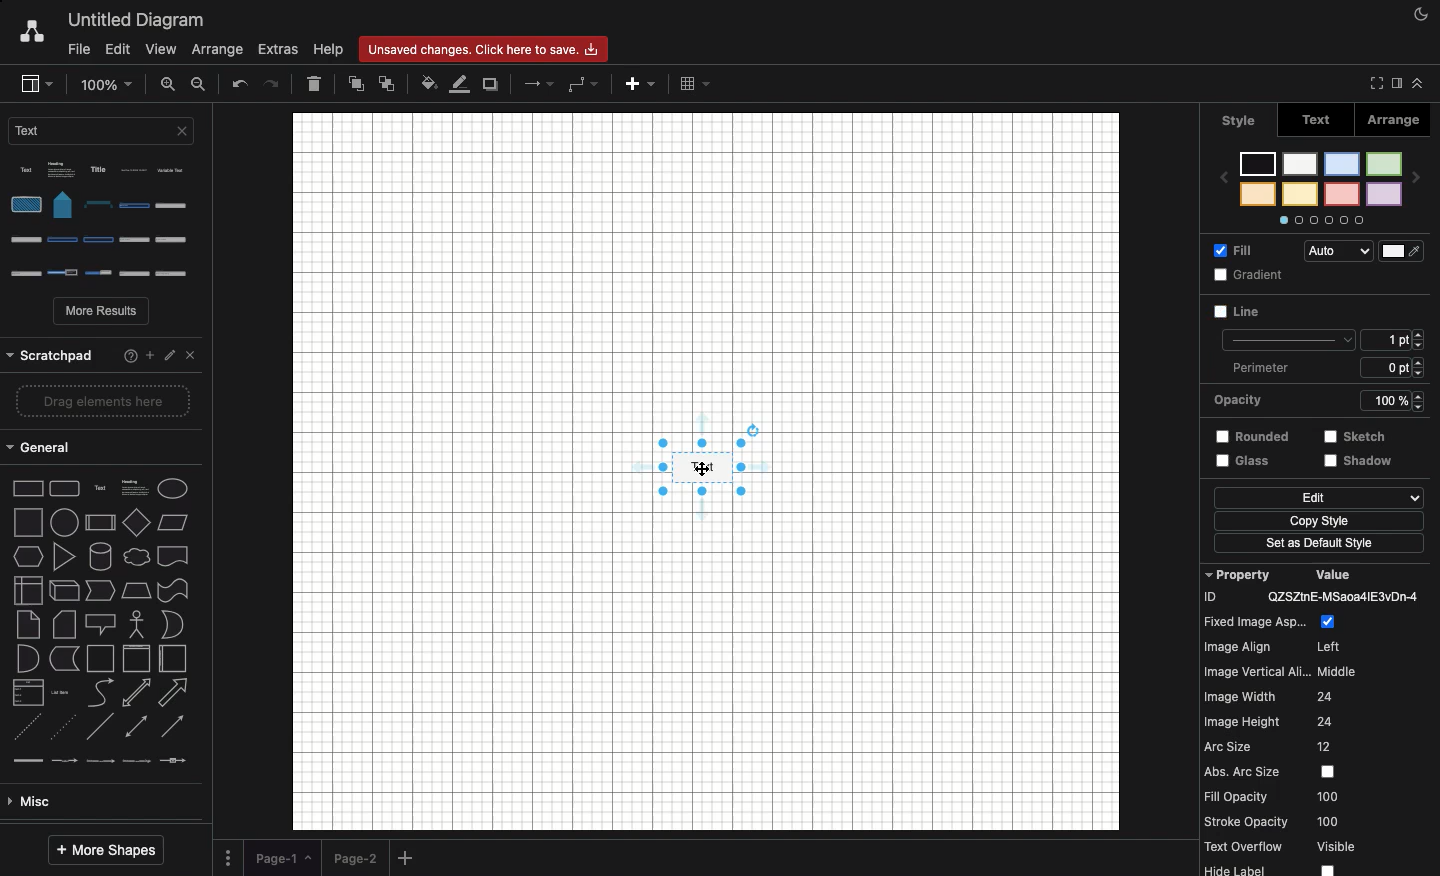  Describe the element at coordinates (1396, 123) in the screenshot. I see `Arrange` at that location.